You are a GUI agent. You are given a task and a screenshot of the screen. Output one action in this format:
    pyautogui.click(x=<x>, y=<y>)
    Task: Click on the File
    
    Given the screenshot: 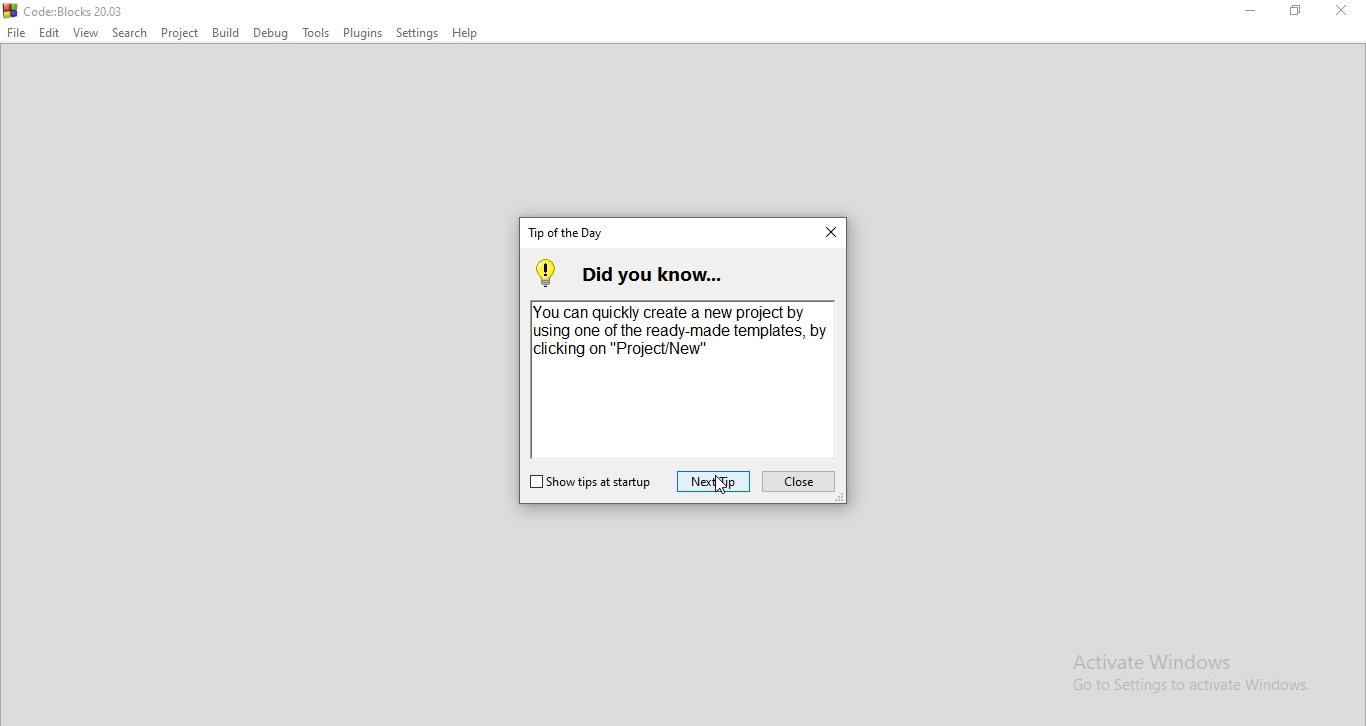 What is the action you would take?
    pyautogui.click(x=15, y=33)
    